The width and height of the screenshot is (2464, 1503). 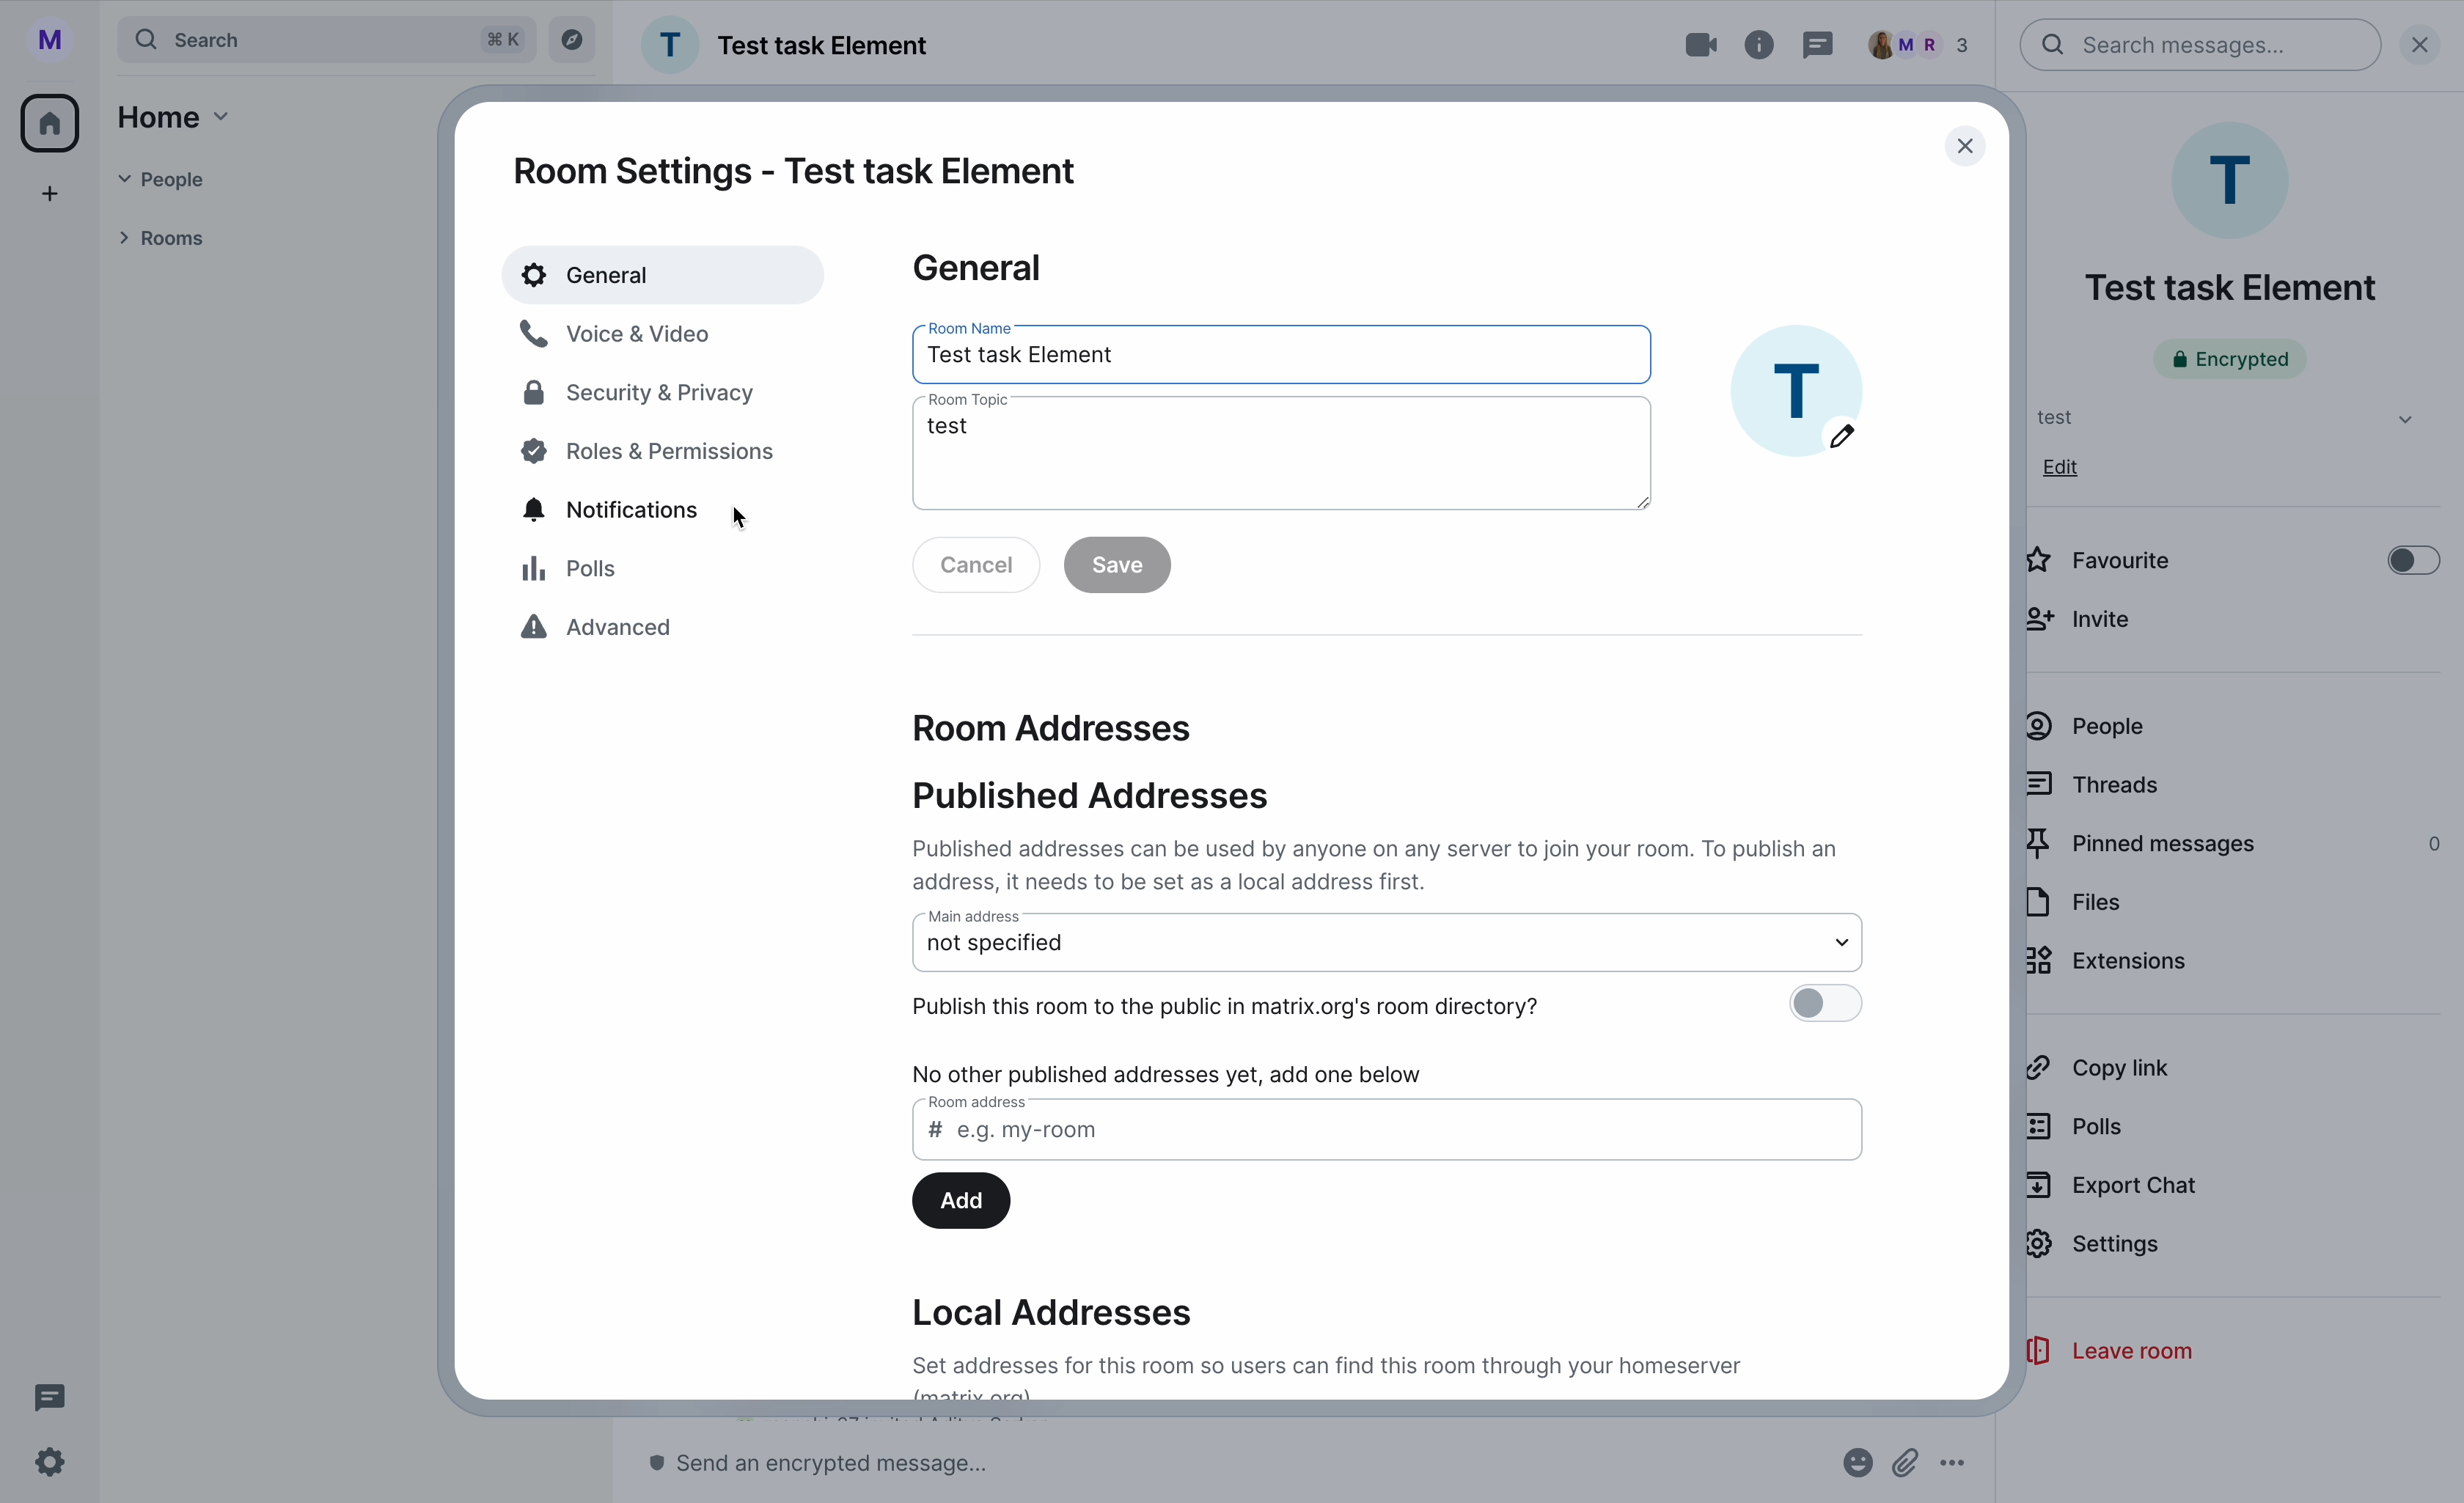 I want to click on invite, so click(x=2087, y=618).